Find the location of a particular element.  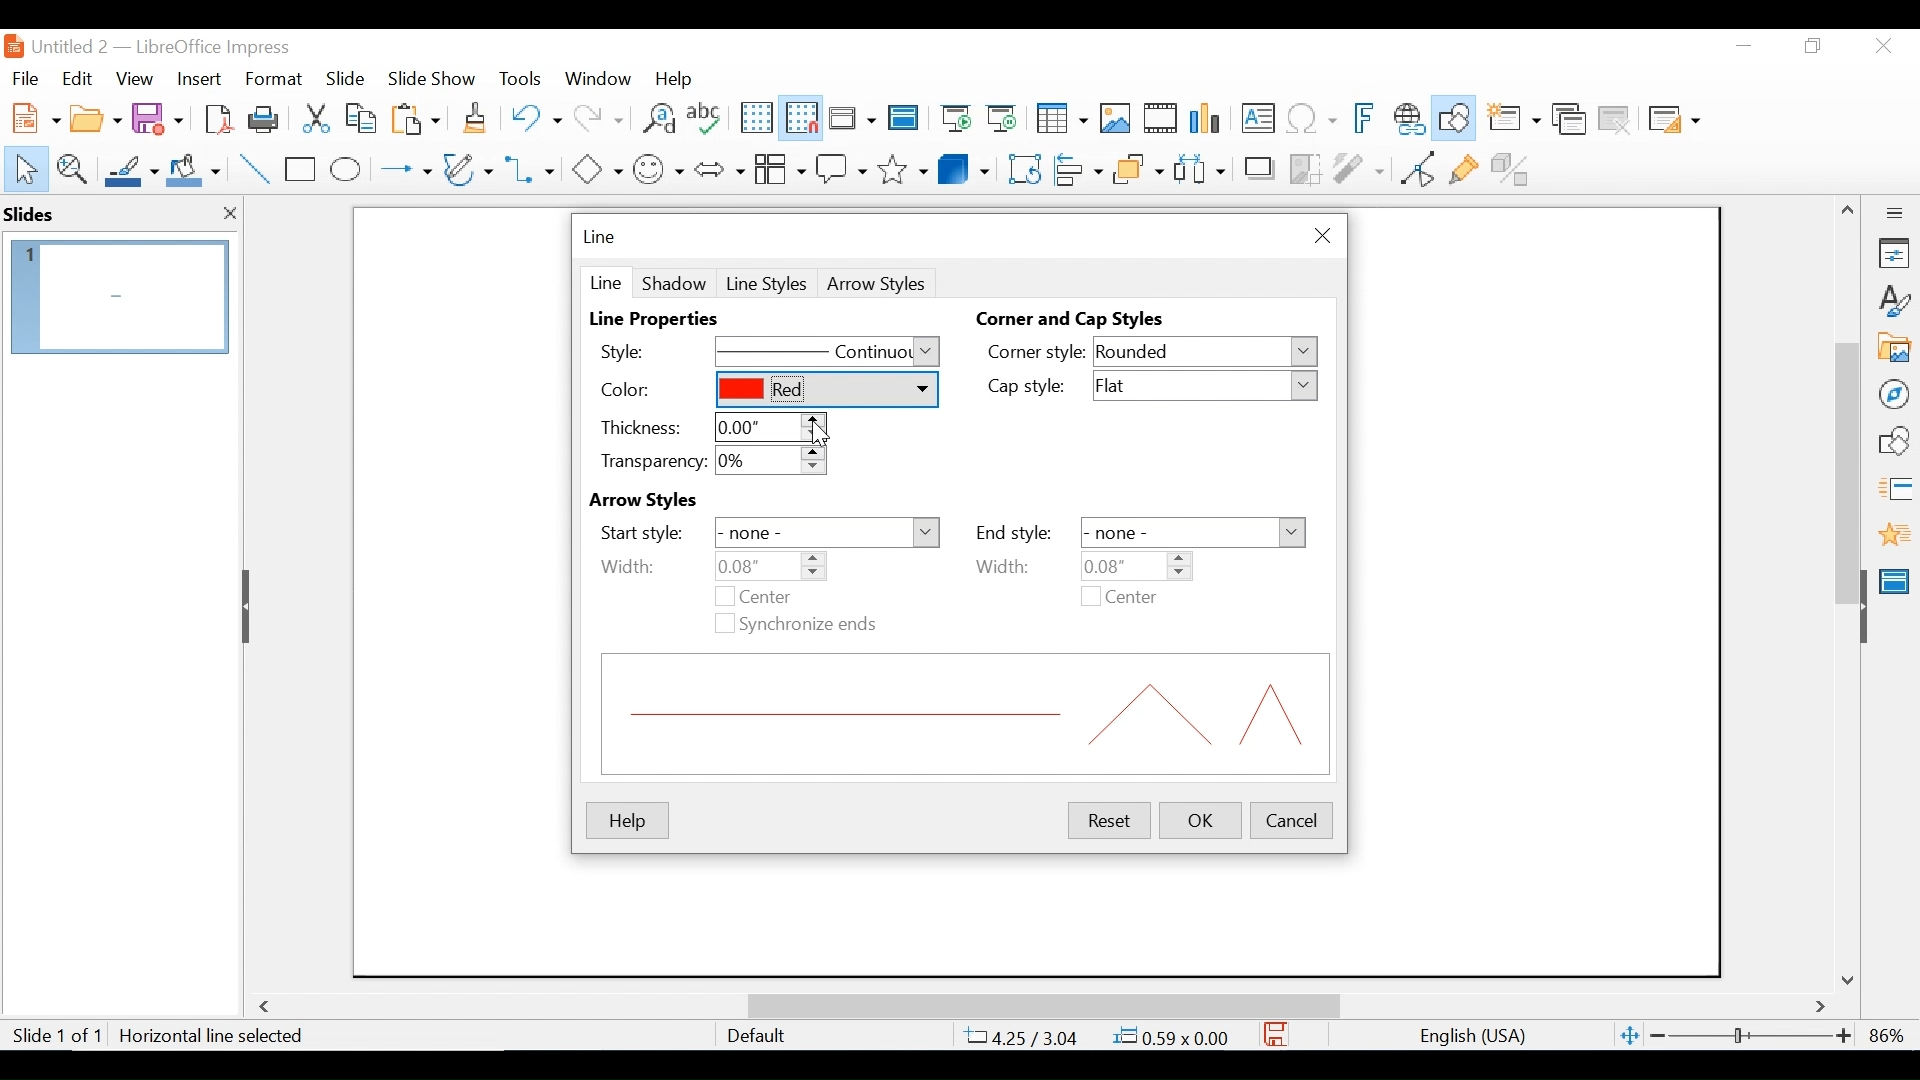

Display Grid is located at coordinates (755, 118).